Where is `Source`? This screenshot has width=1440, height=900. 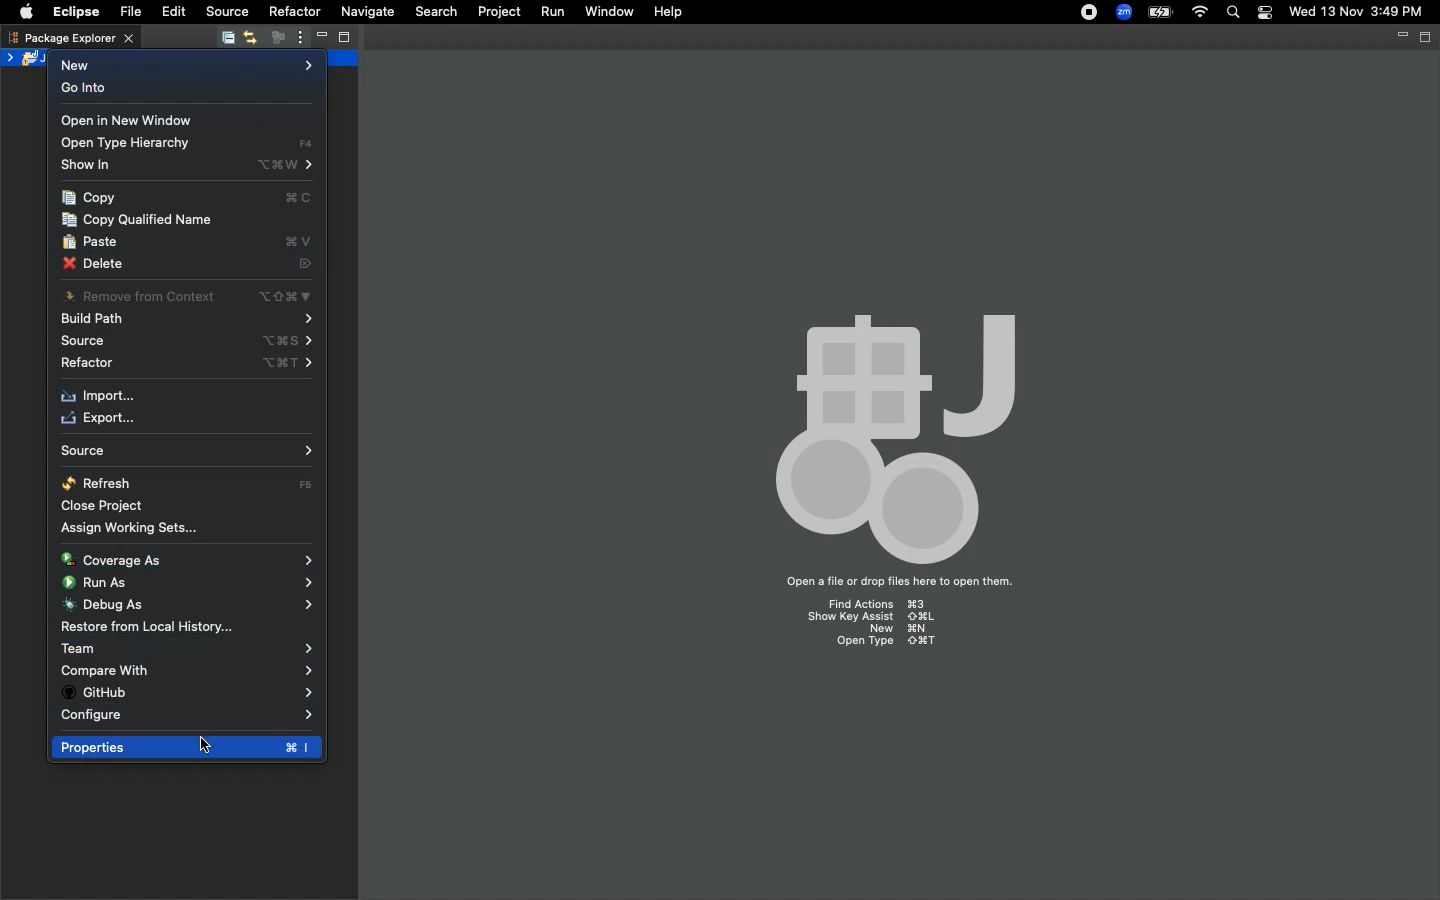 Source is located at coordinates (187, 451).